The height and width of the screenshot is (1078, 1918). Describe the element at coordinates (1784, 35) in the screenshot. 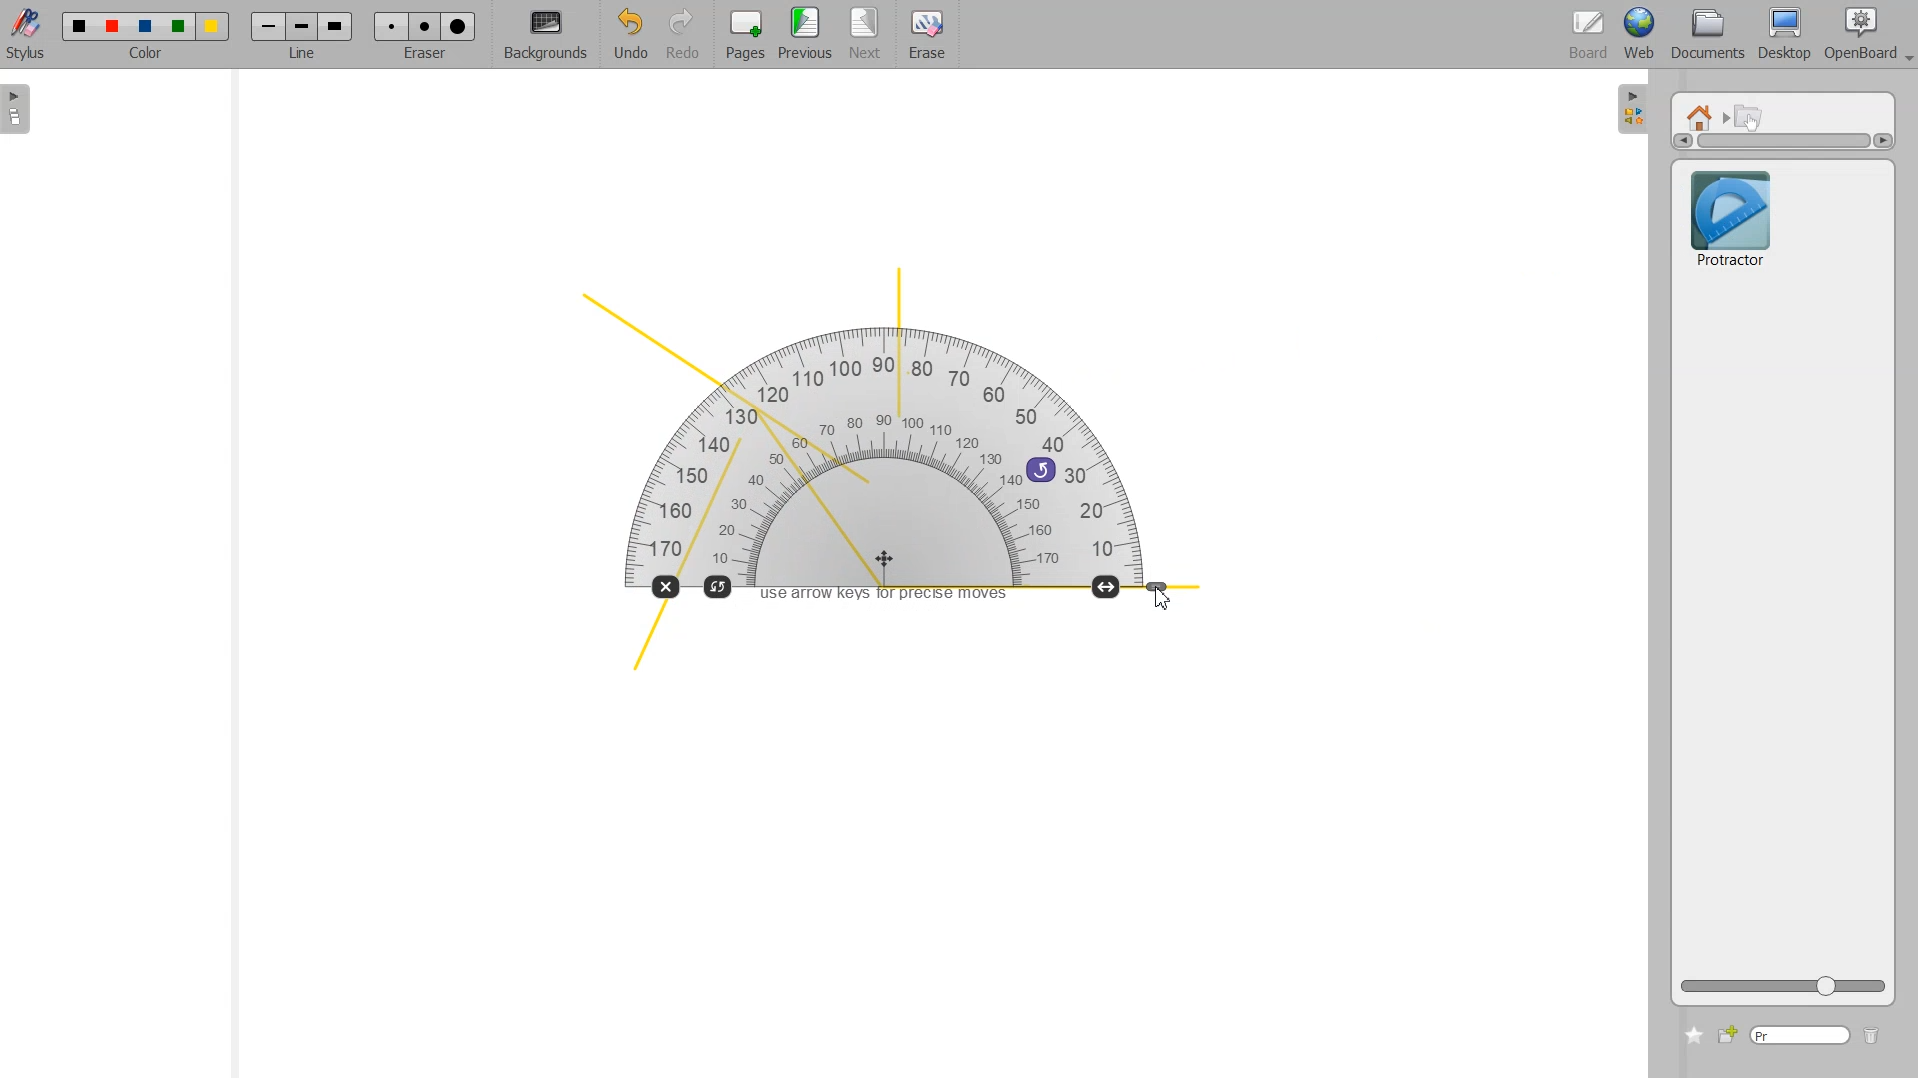

I see `Desktop` at that location.